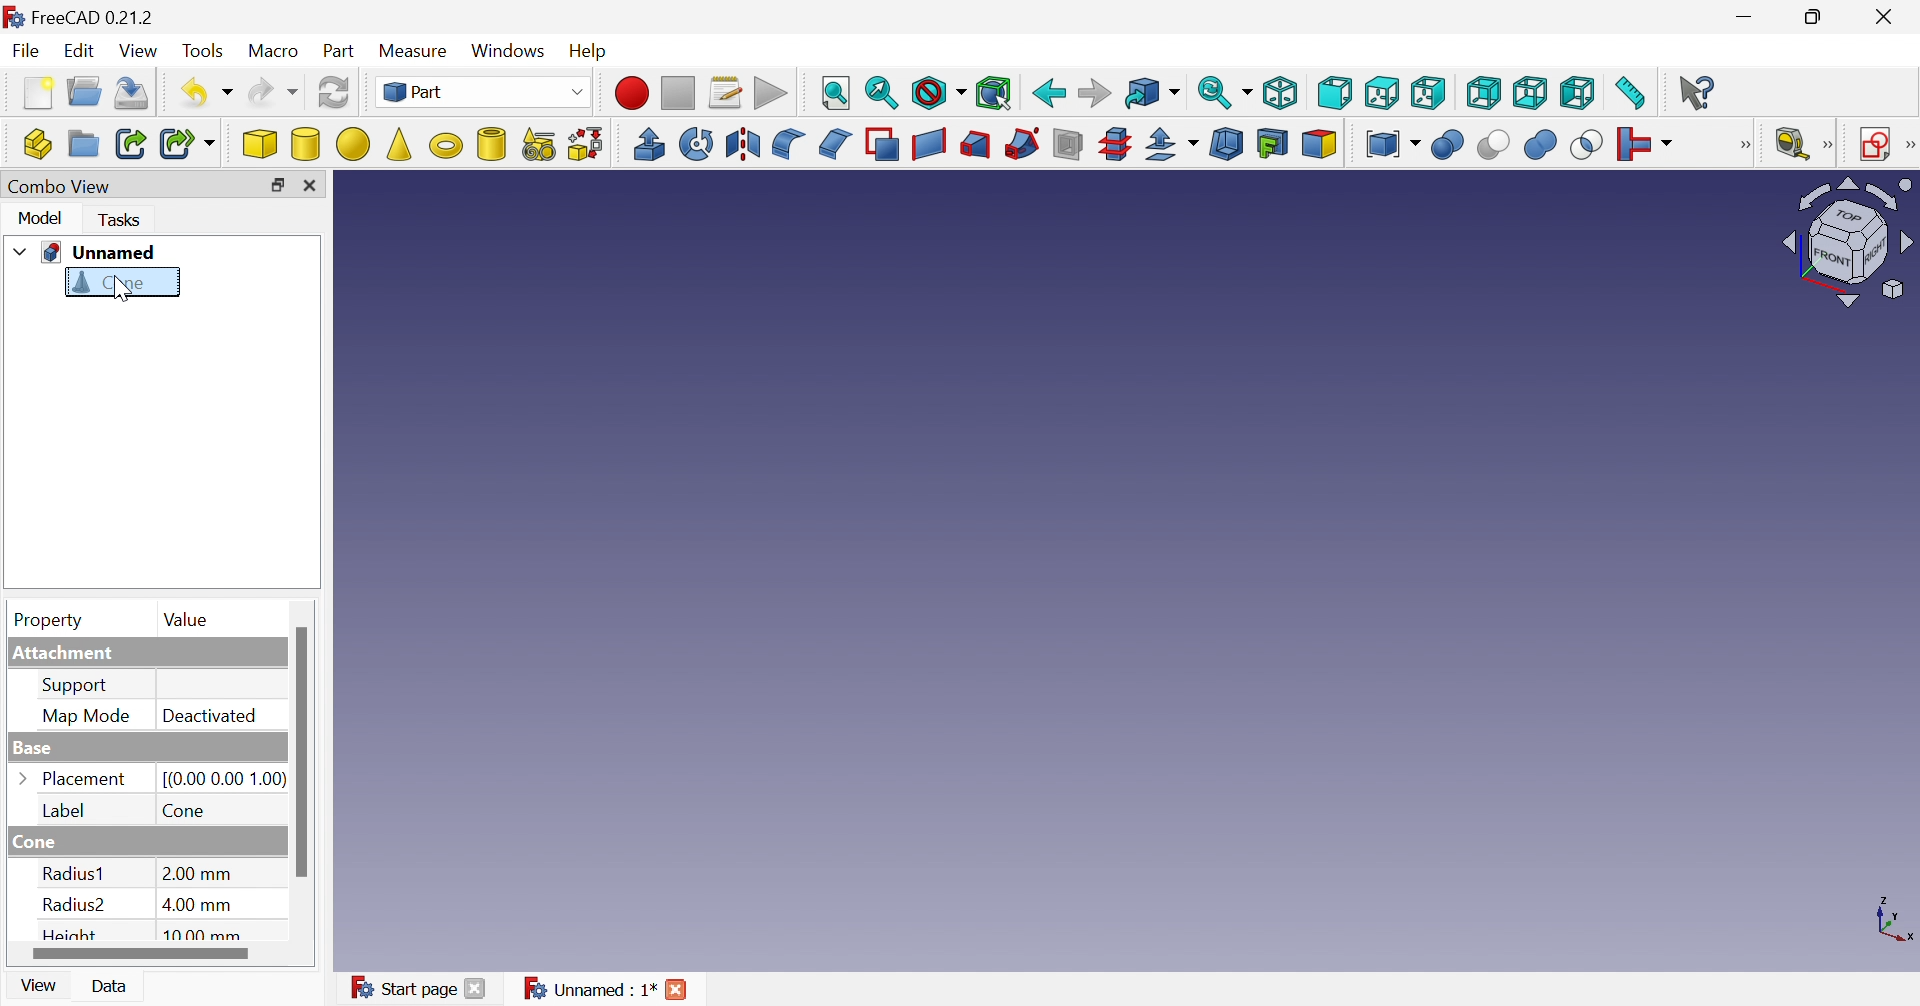  I want to click on Back, so click(1048, 92).